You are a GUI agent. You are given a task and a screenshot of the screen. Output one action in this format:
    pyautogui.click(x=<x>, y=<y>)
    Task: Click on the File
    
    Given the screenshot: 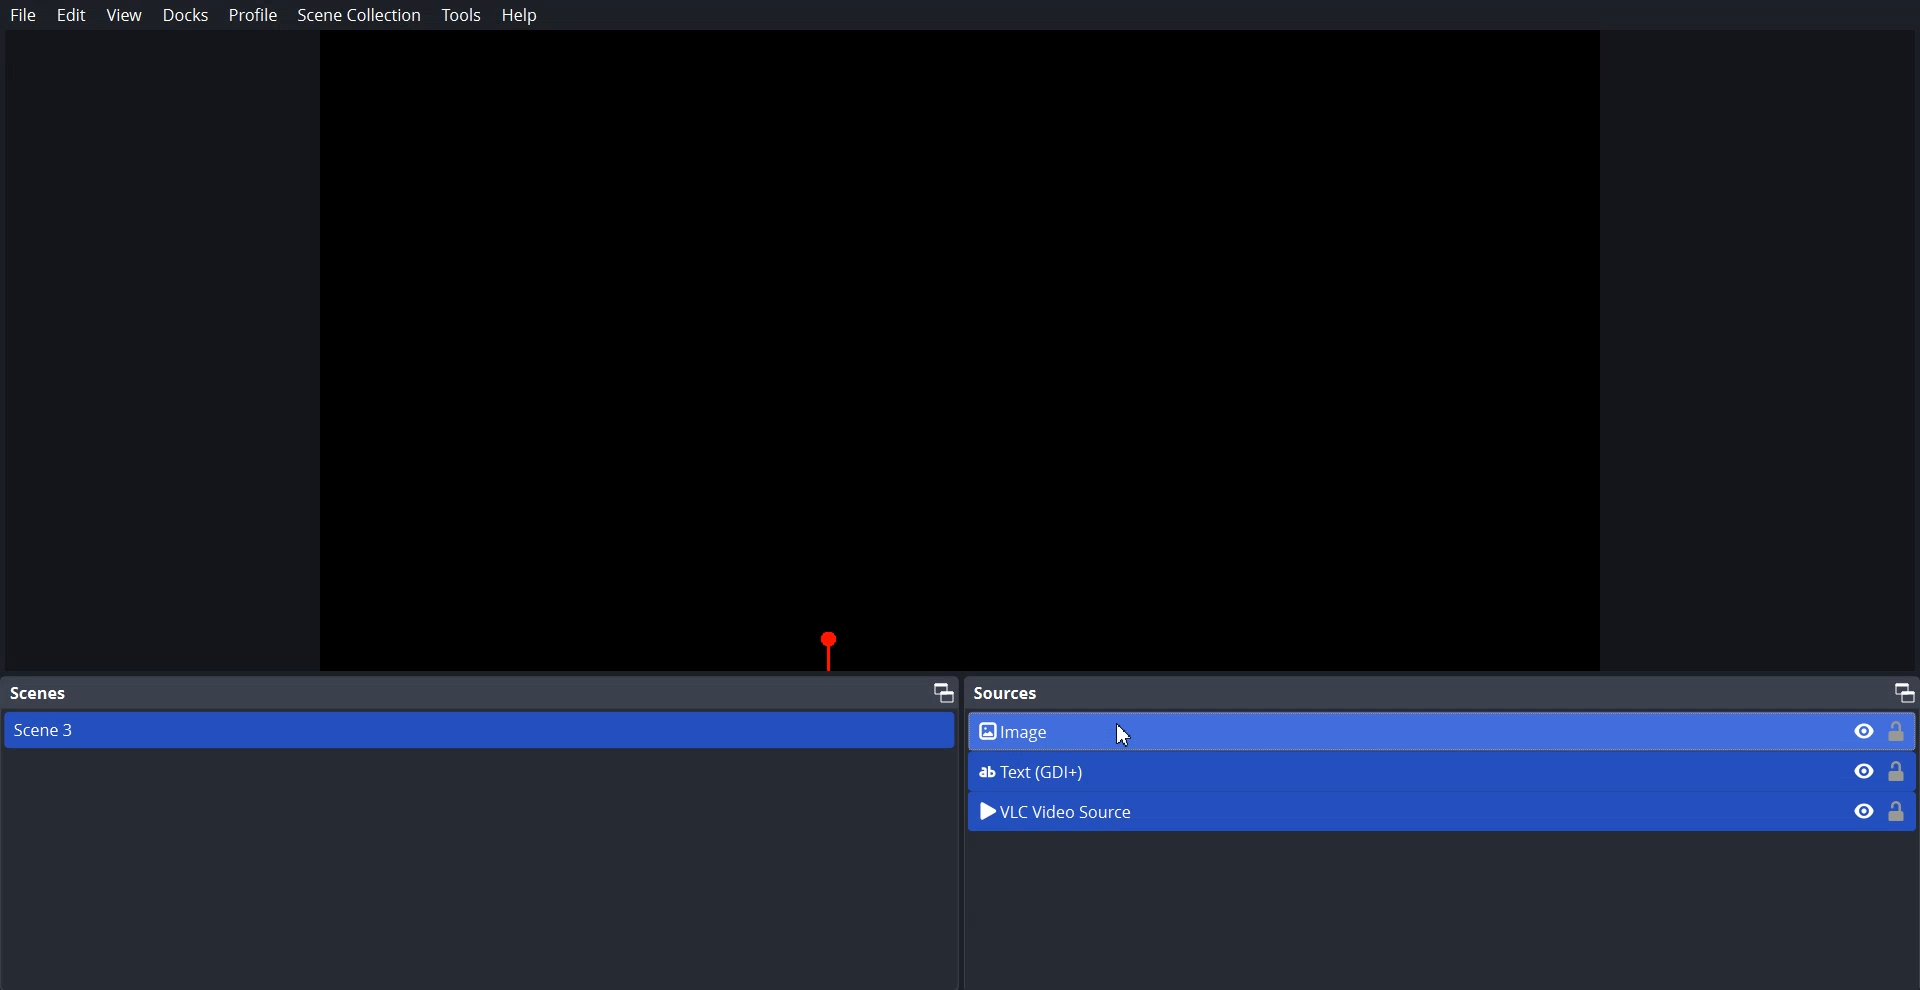 What is the action you would take?
    pyautogui.click(x=24, y=15)
    